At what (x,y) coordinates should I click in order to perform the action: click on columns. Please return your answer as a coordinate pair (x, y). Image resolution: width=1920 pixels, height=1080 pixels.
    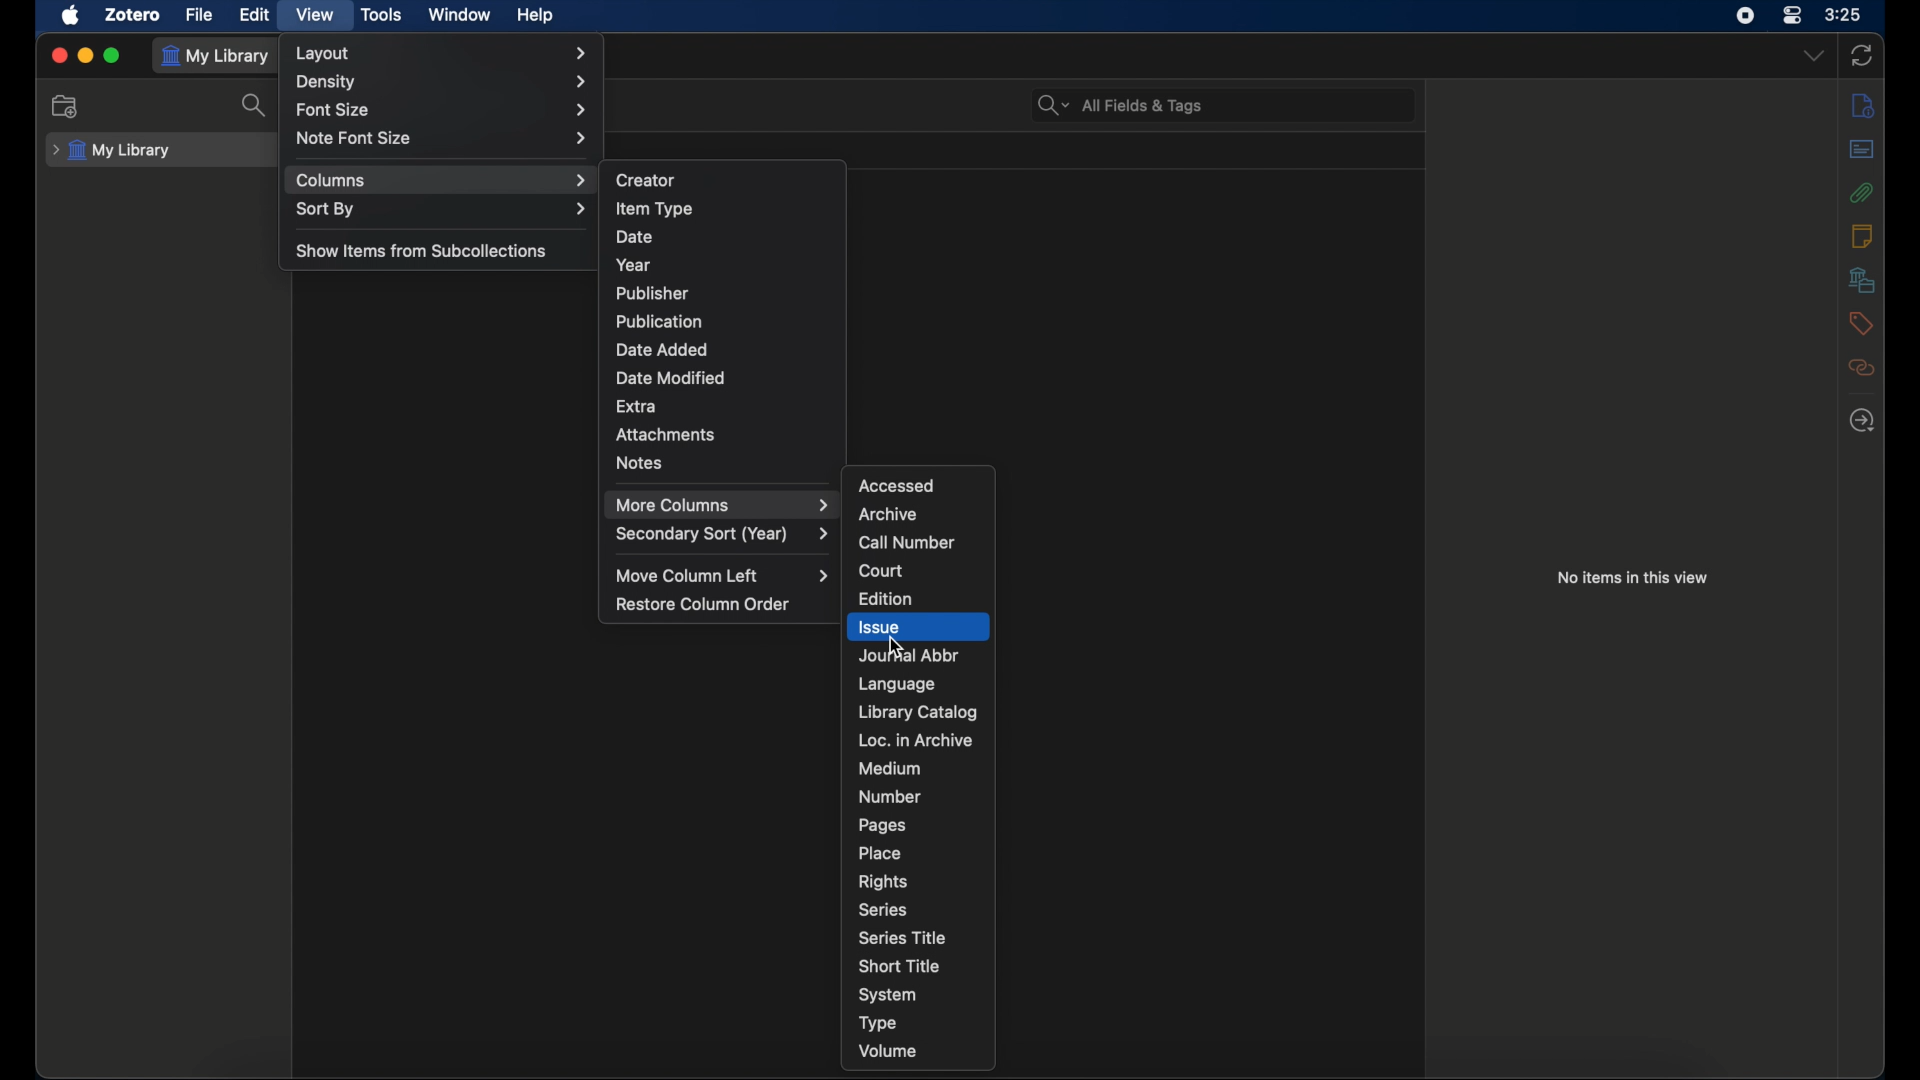
    Looking at the image, I should click on (442, 180).